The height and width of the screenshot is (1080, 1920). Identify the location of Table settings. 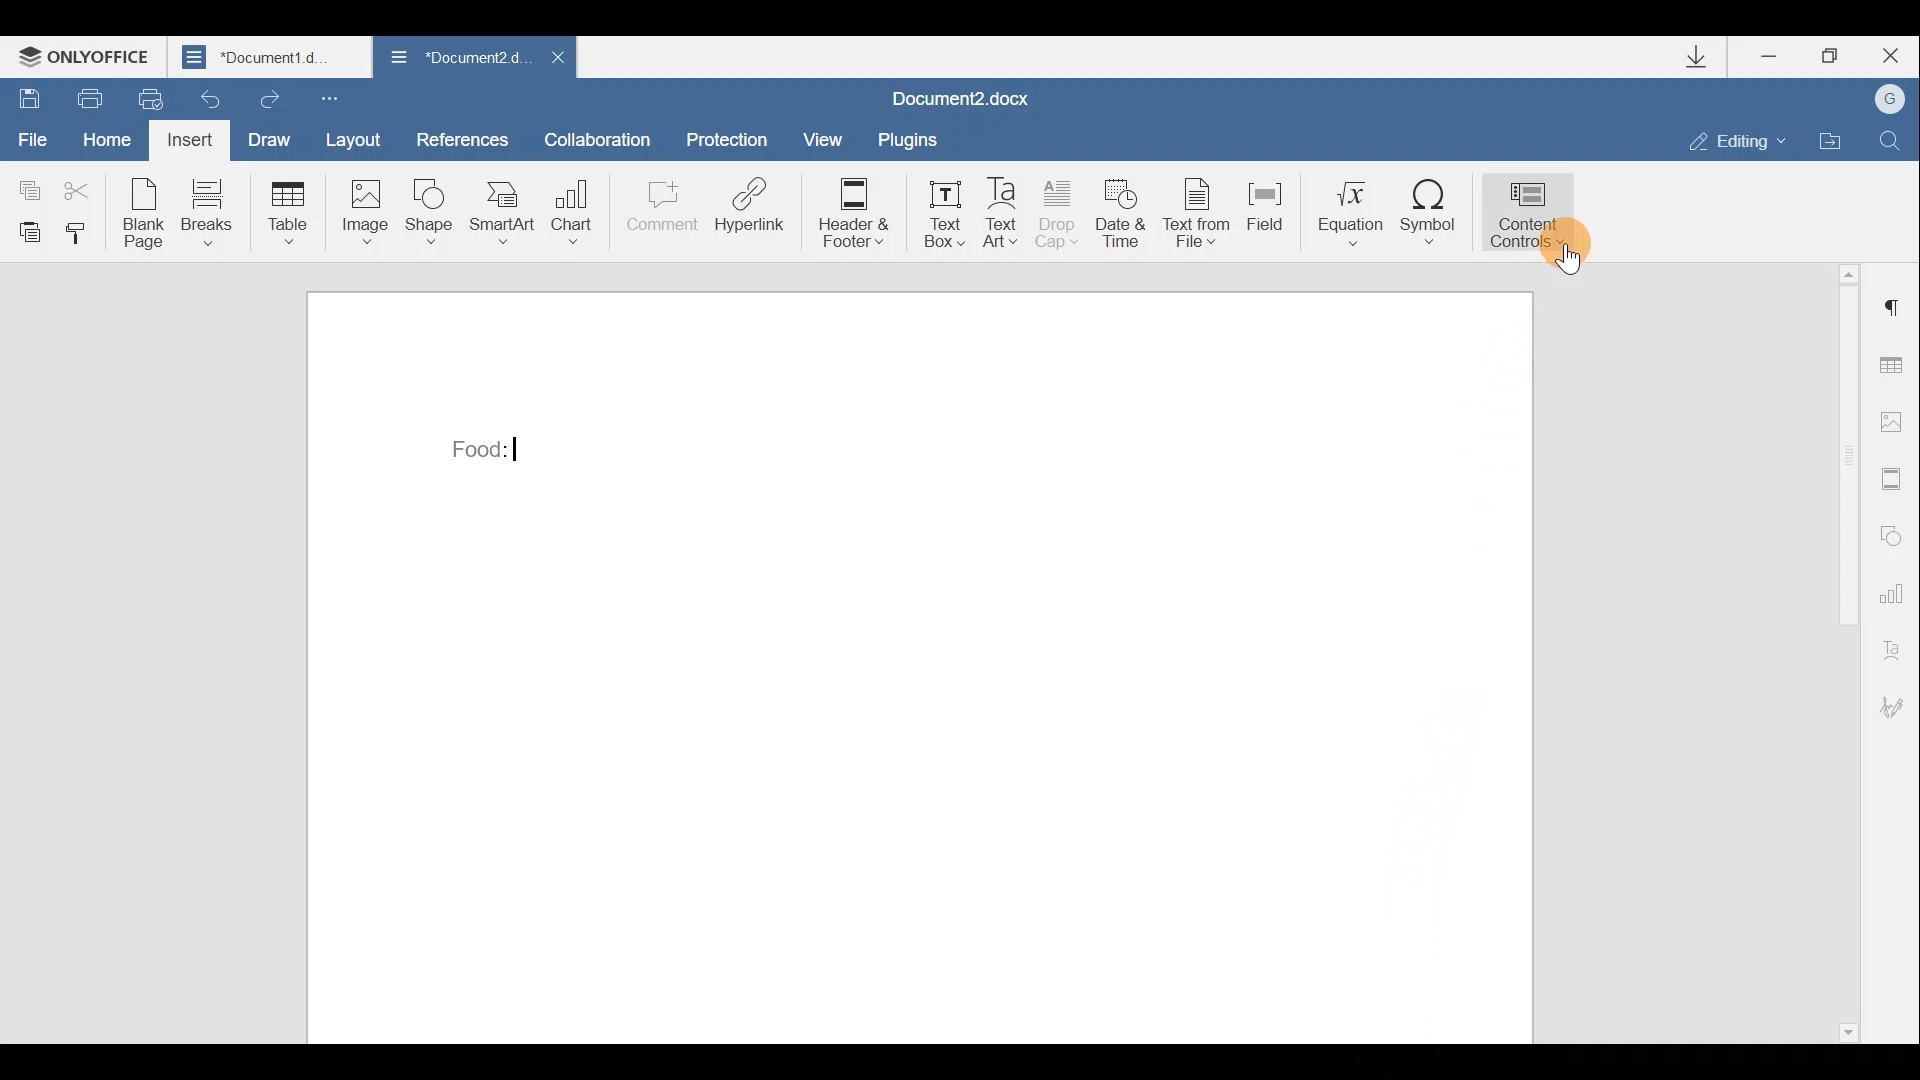
(1897, 368).